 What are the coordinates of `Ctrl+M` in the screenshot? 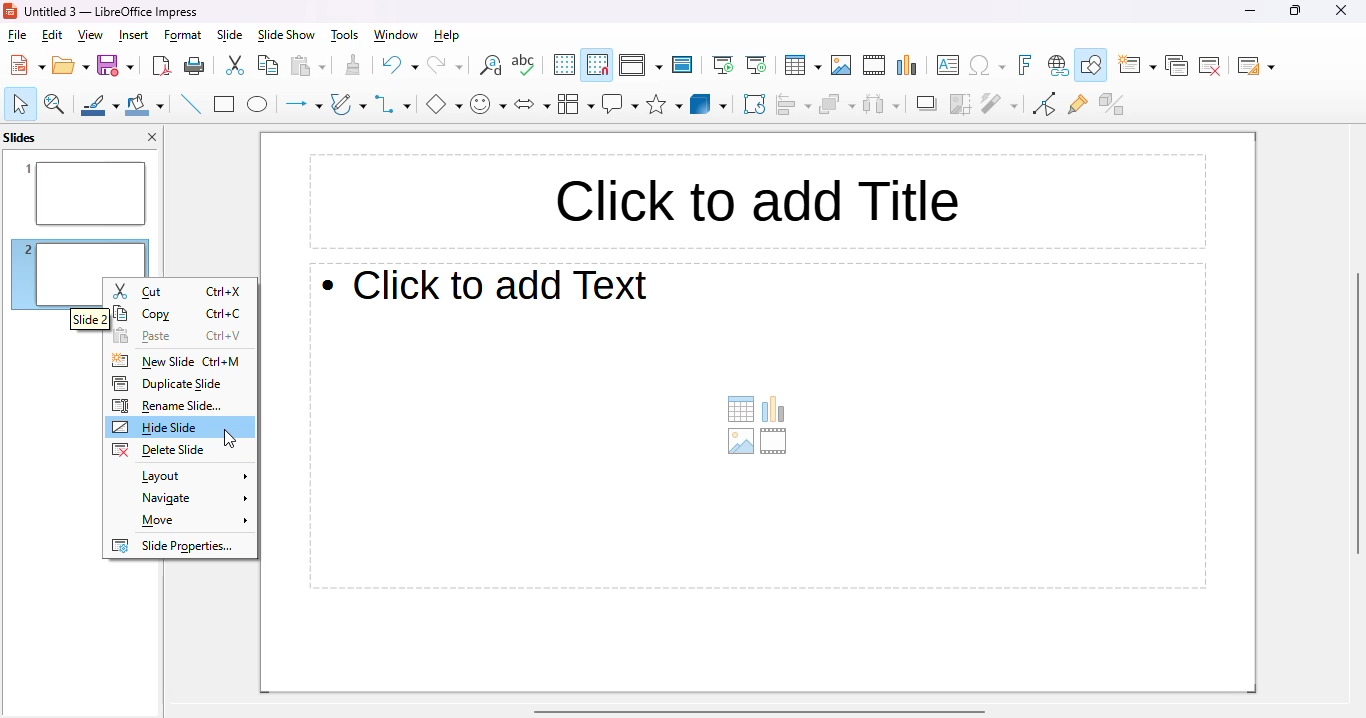 It's located at (221, 362).